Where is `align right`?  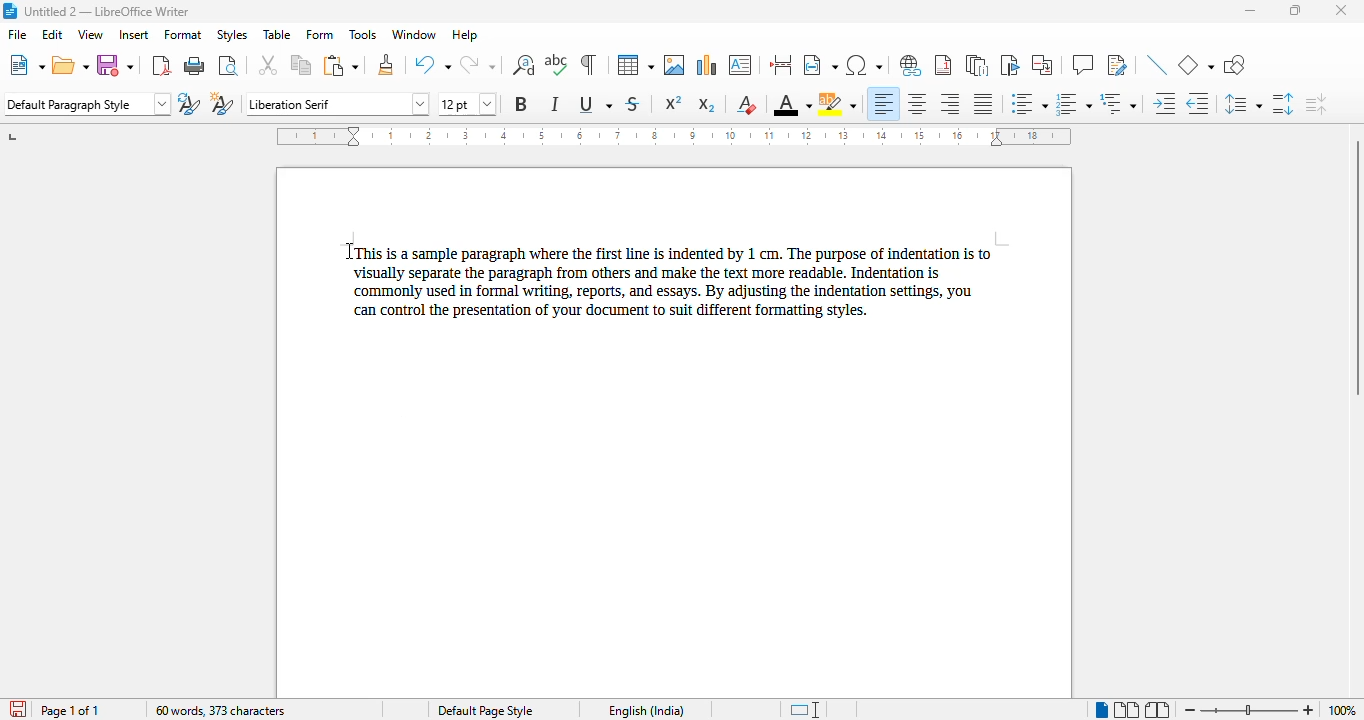 align right is located at coordinates (949, 103).